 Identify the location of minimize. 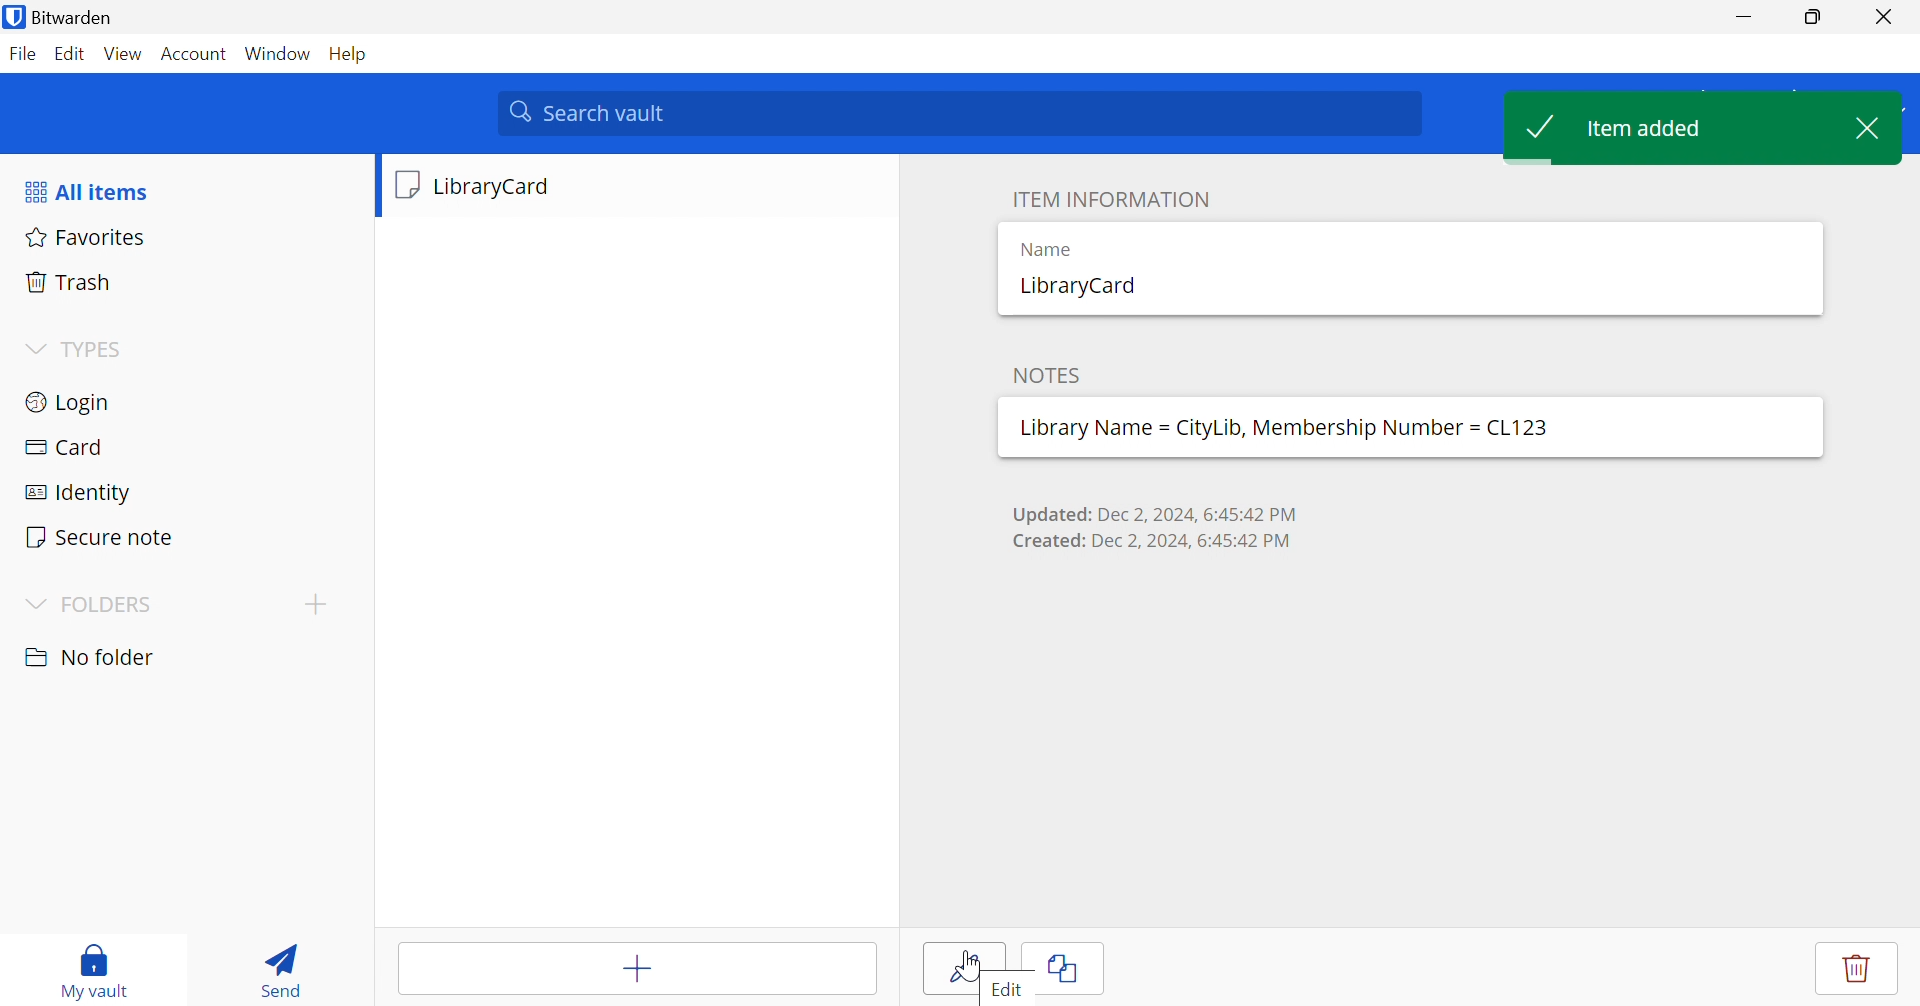
(1742, 17).